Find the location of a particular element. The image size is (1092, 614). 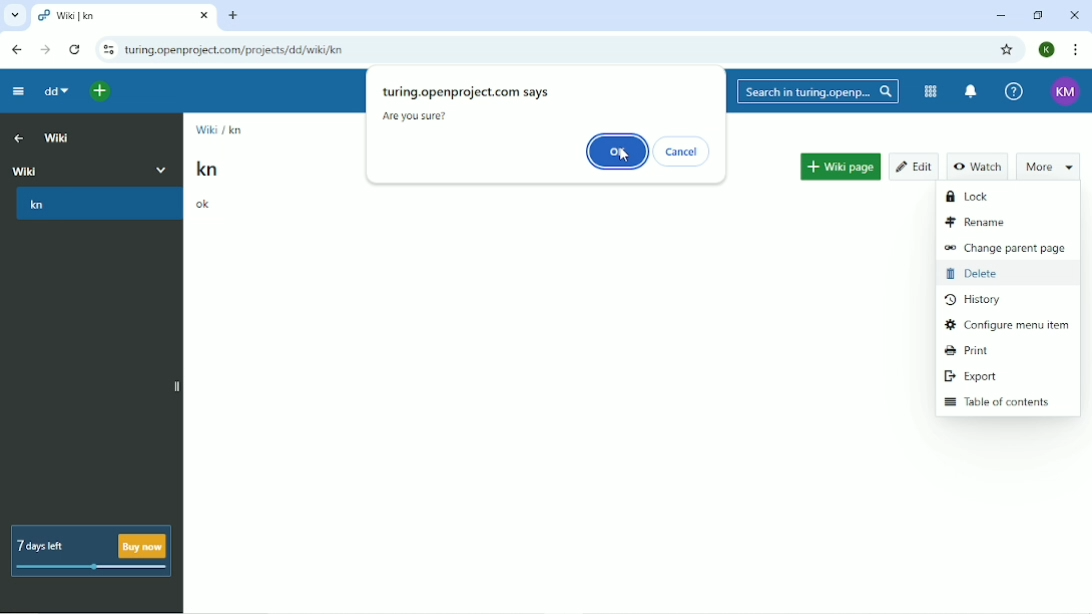

buy now  is located at coordinates (147, 547).